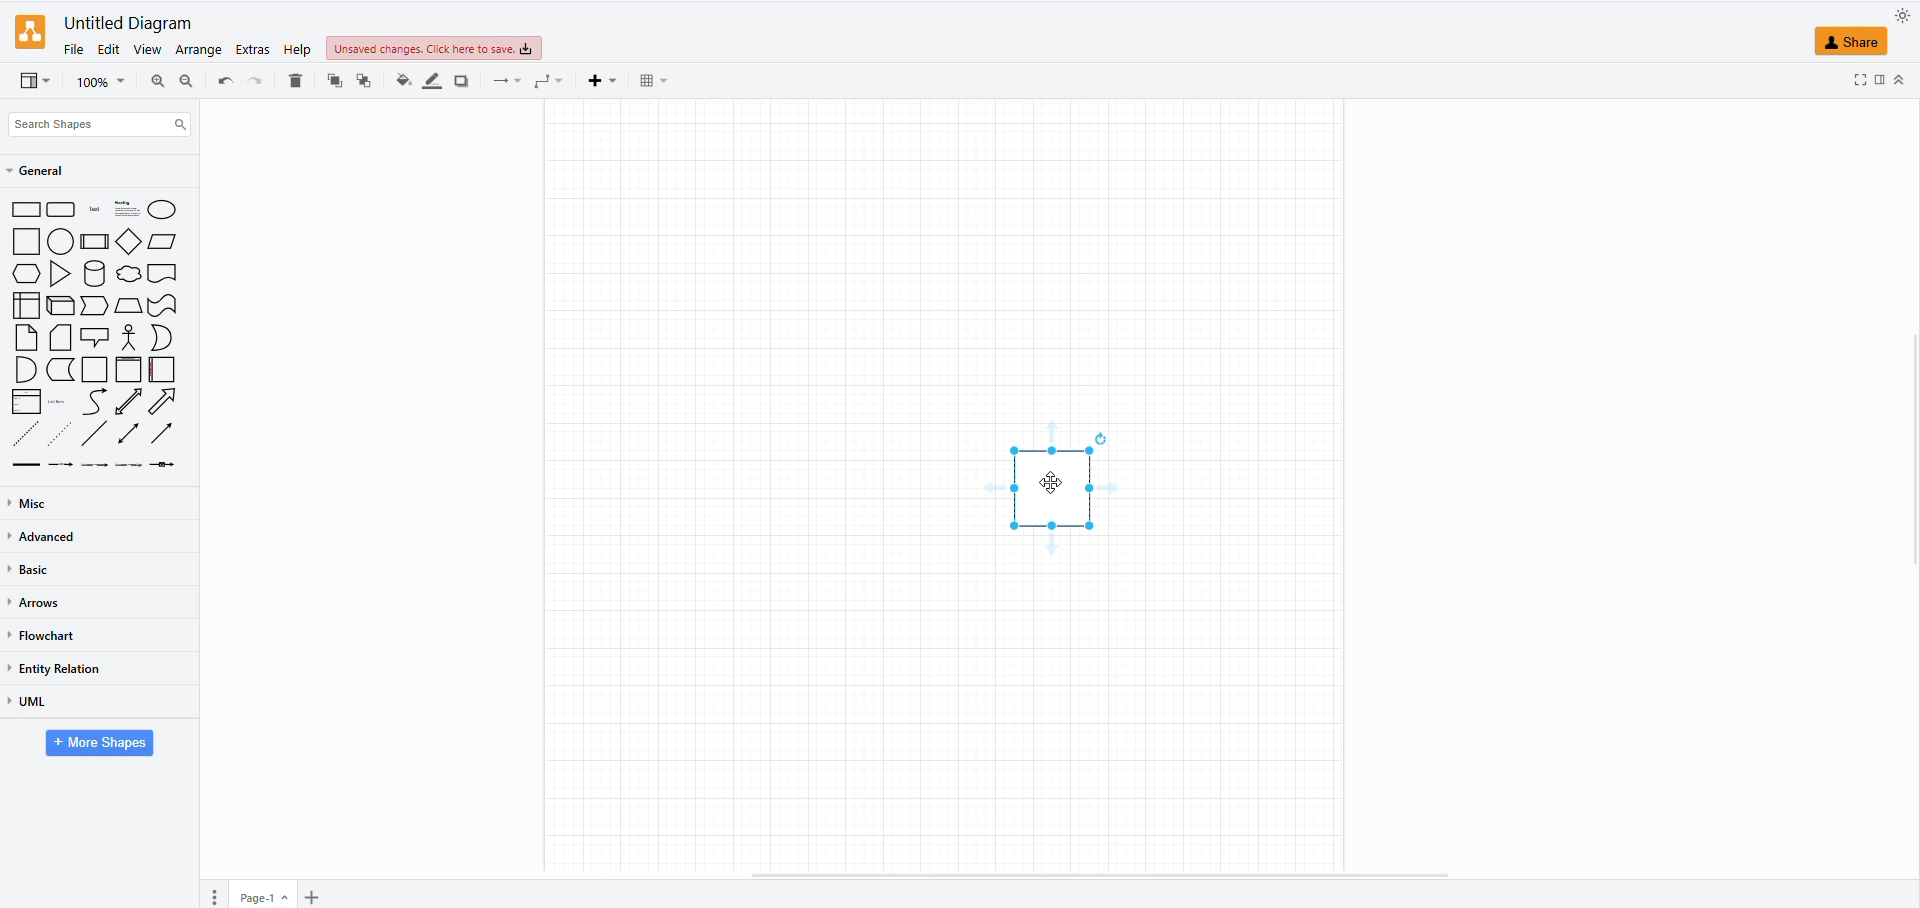  I want to click on directional container, so click(167, 437).